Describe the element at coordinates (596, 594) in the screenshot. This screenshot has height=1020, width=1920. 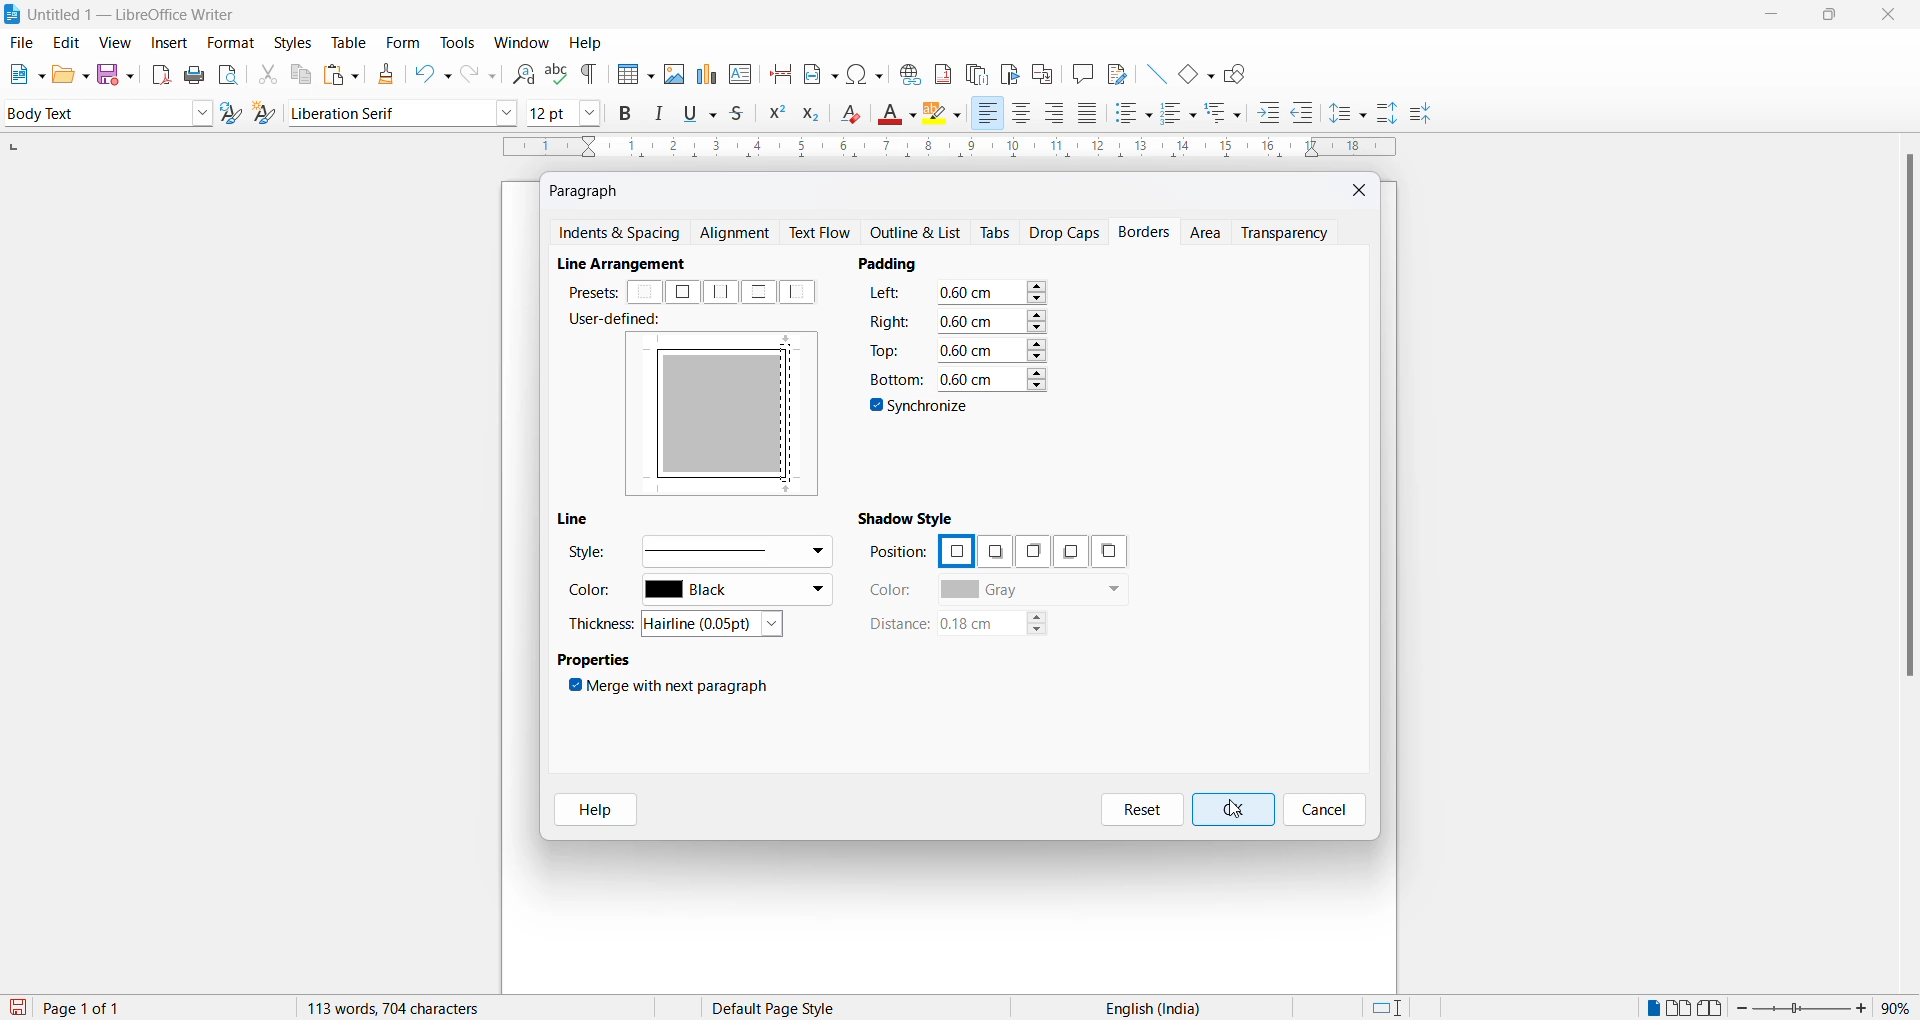
I see `color` at that location.